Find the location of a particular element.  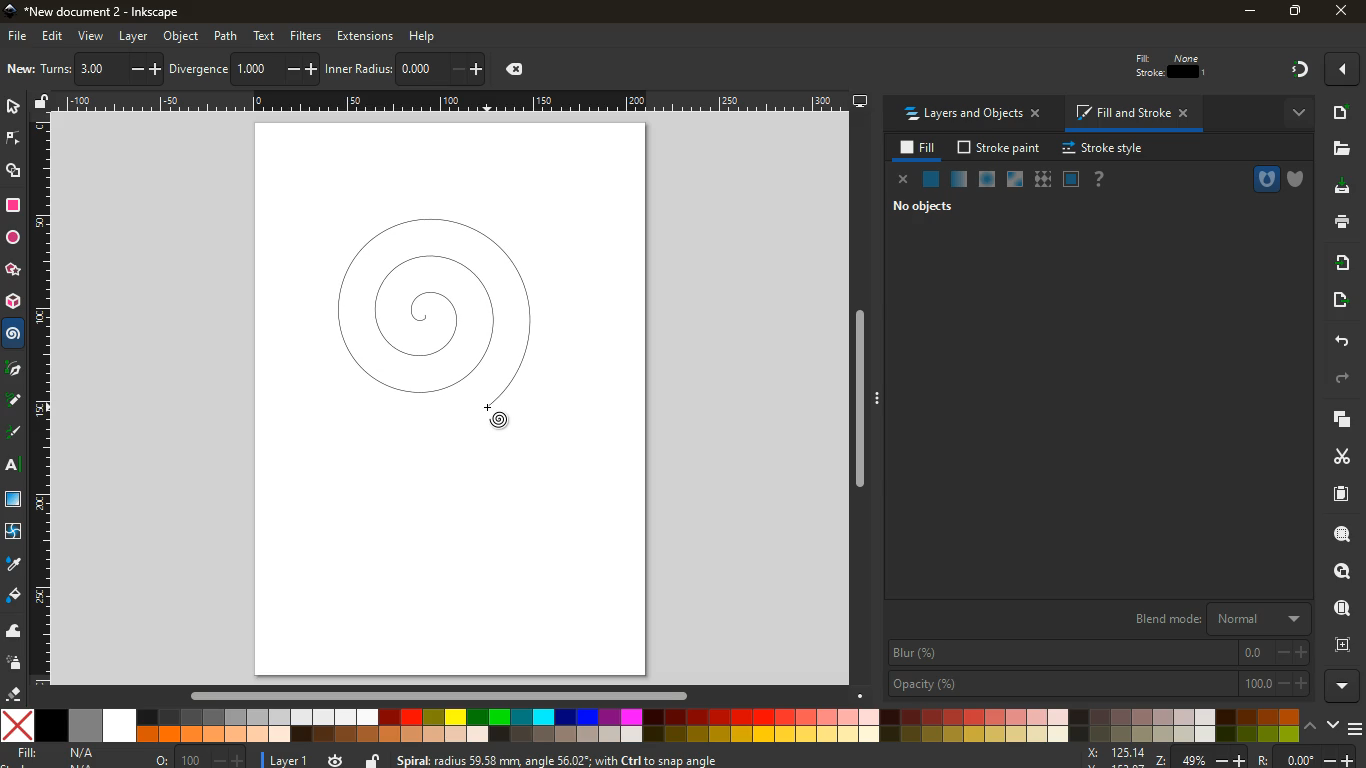

minimize is located at coordinates (1246, 12).